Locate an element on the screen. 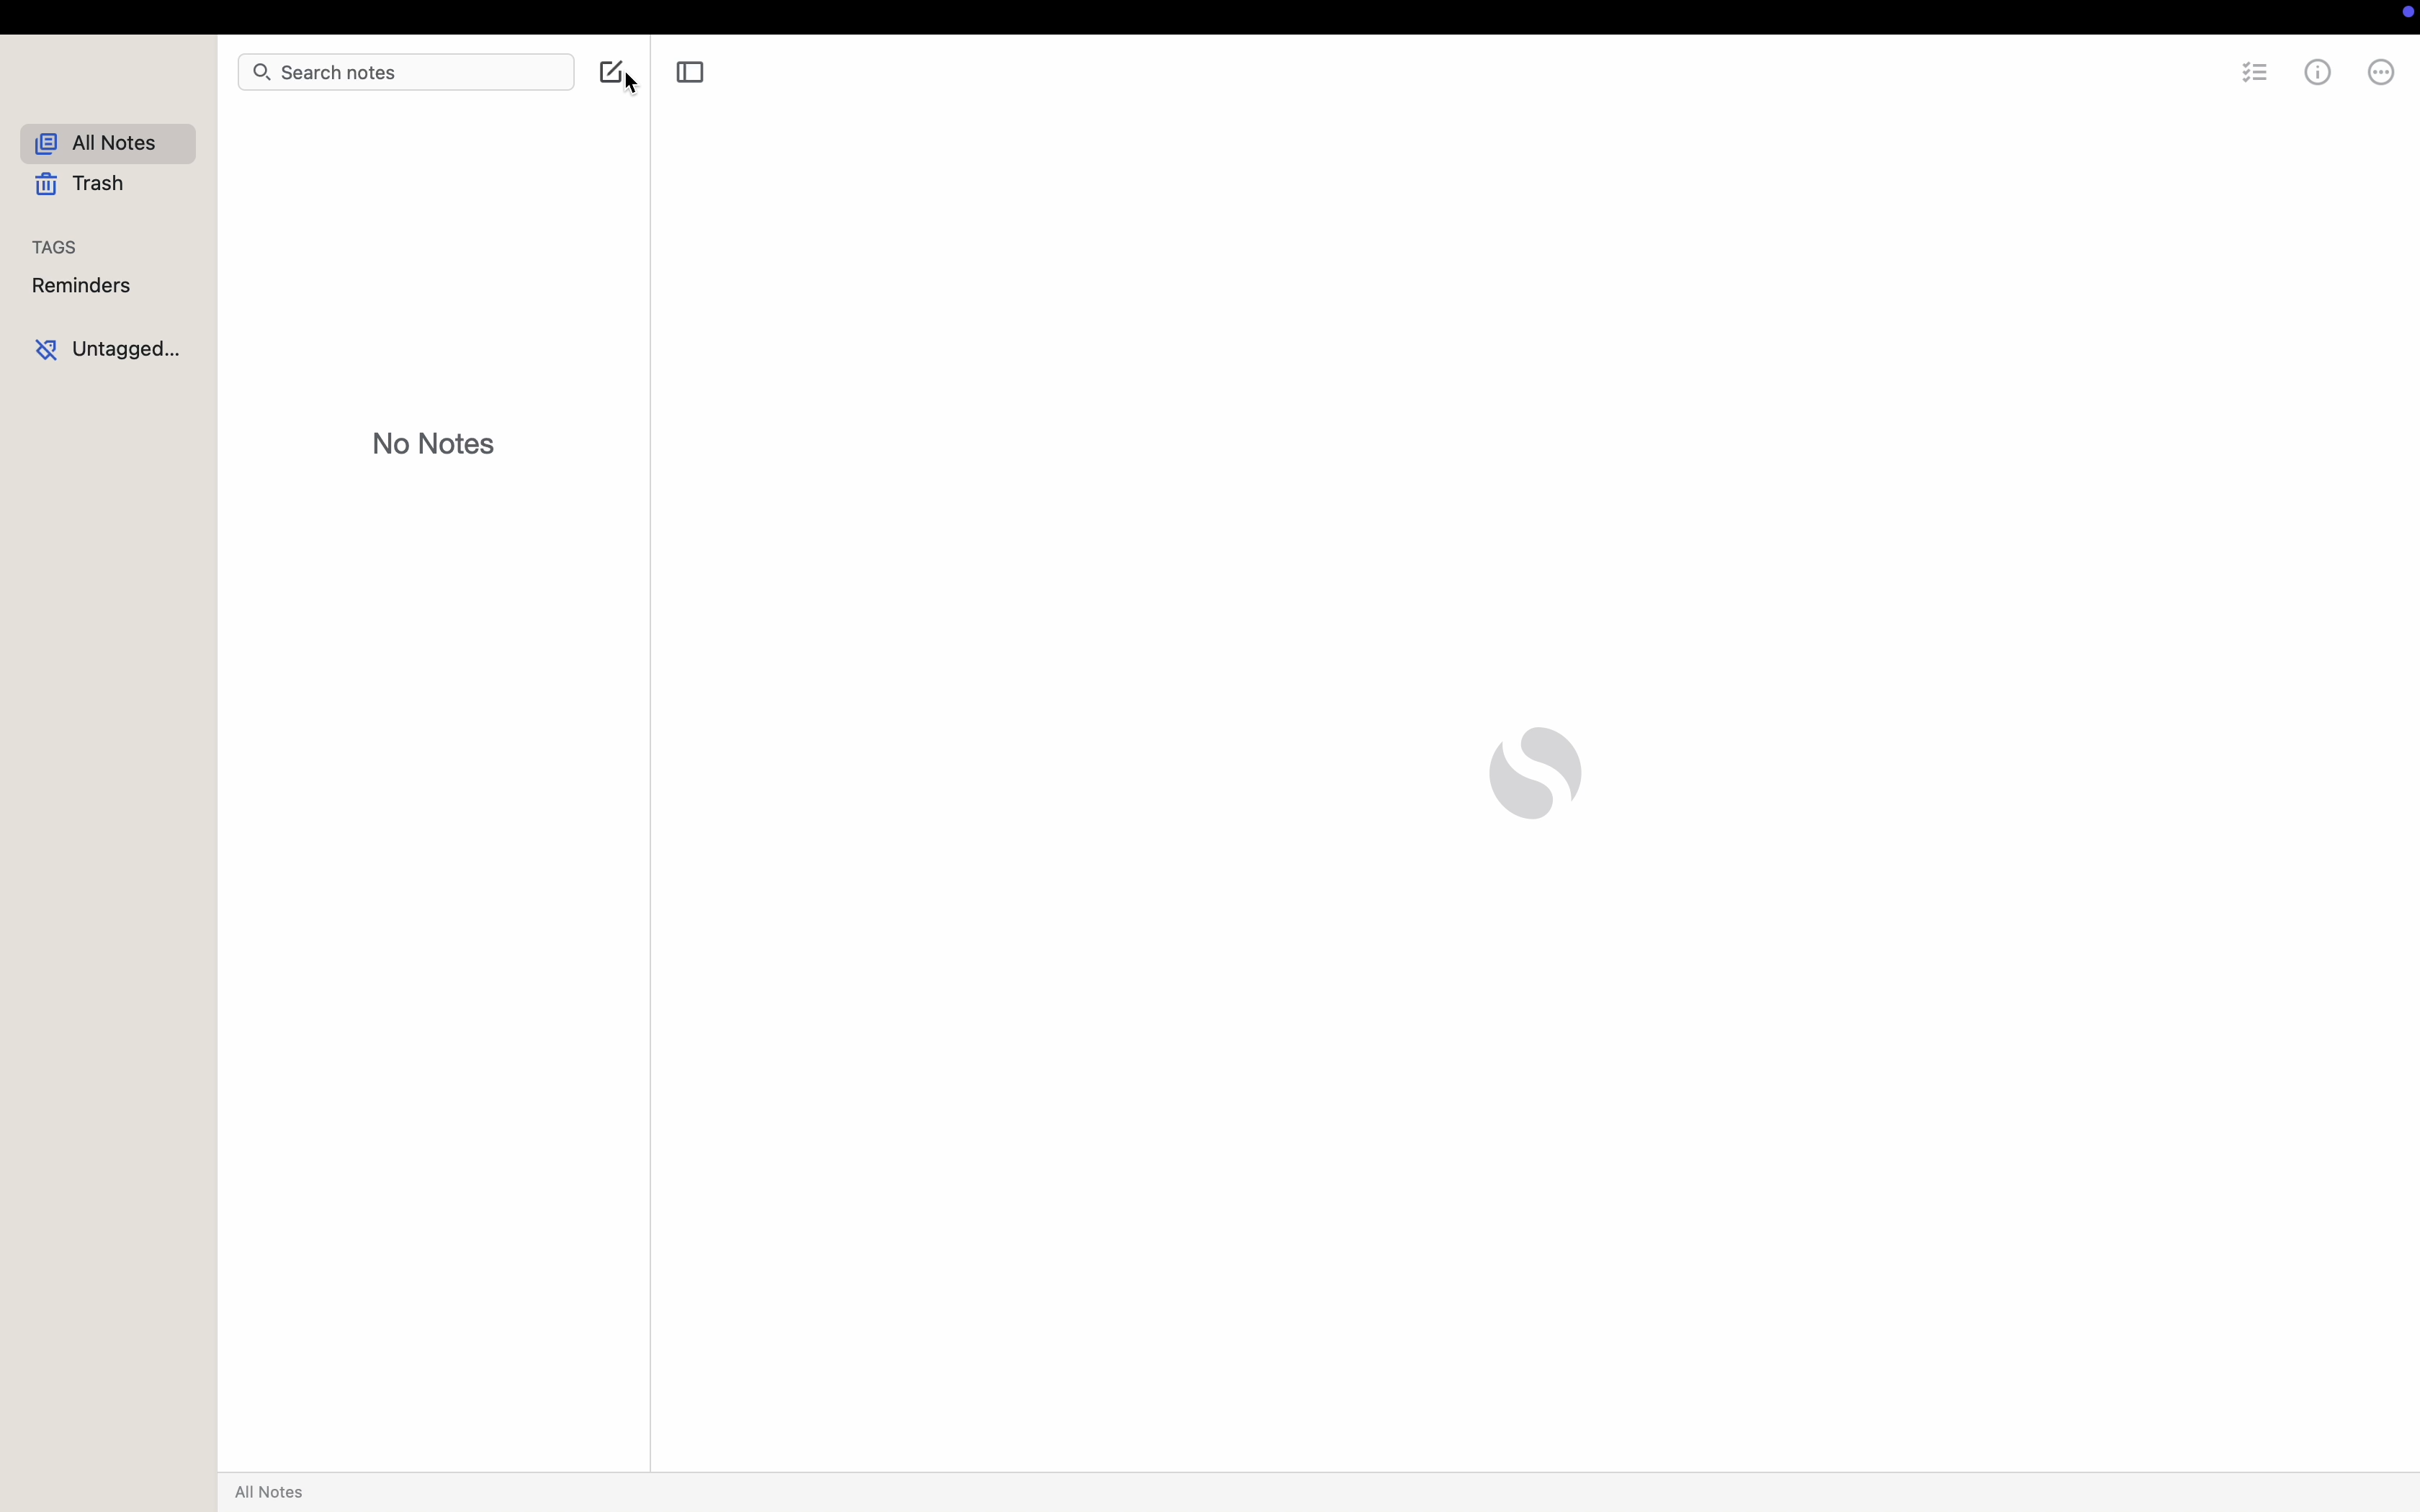 The image size is (2420, 1512). toggle sidebar is located at coordinates (690, 73).